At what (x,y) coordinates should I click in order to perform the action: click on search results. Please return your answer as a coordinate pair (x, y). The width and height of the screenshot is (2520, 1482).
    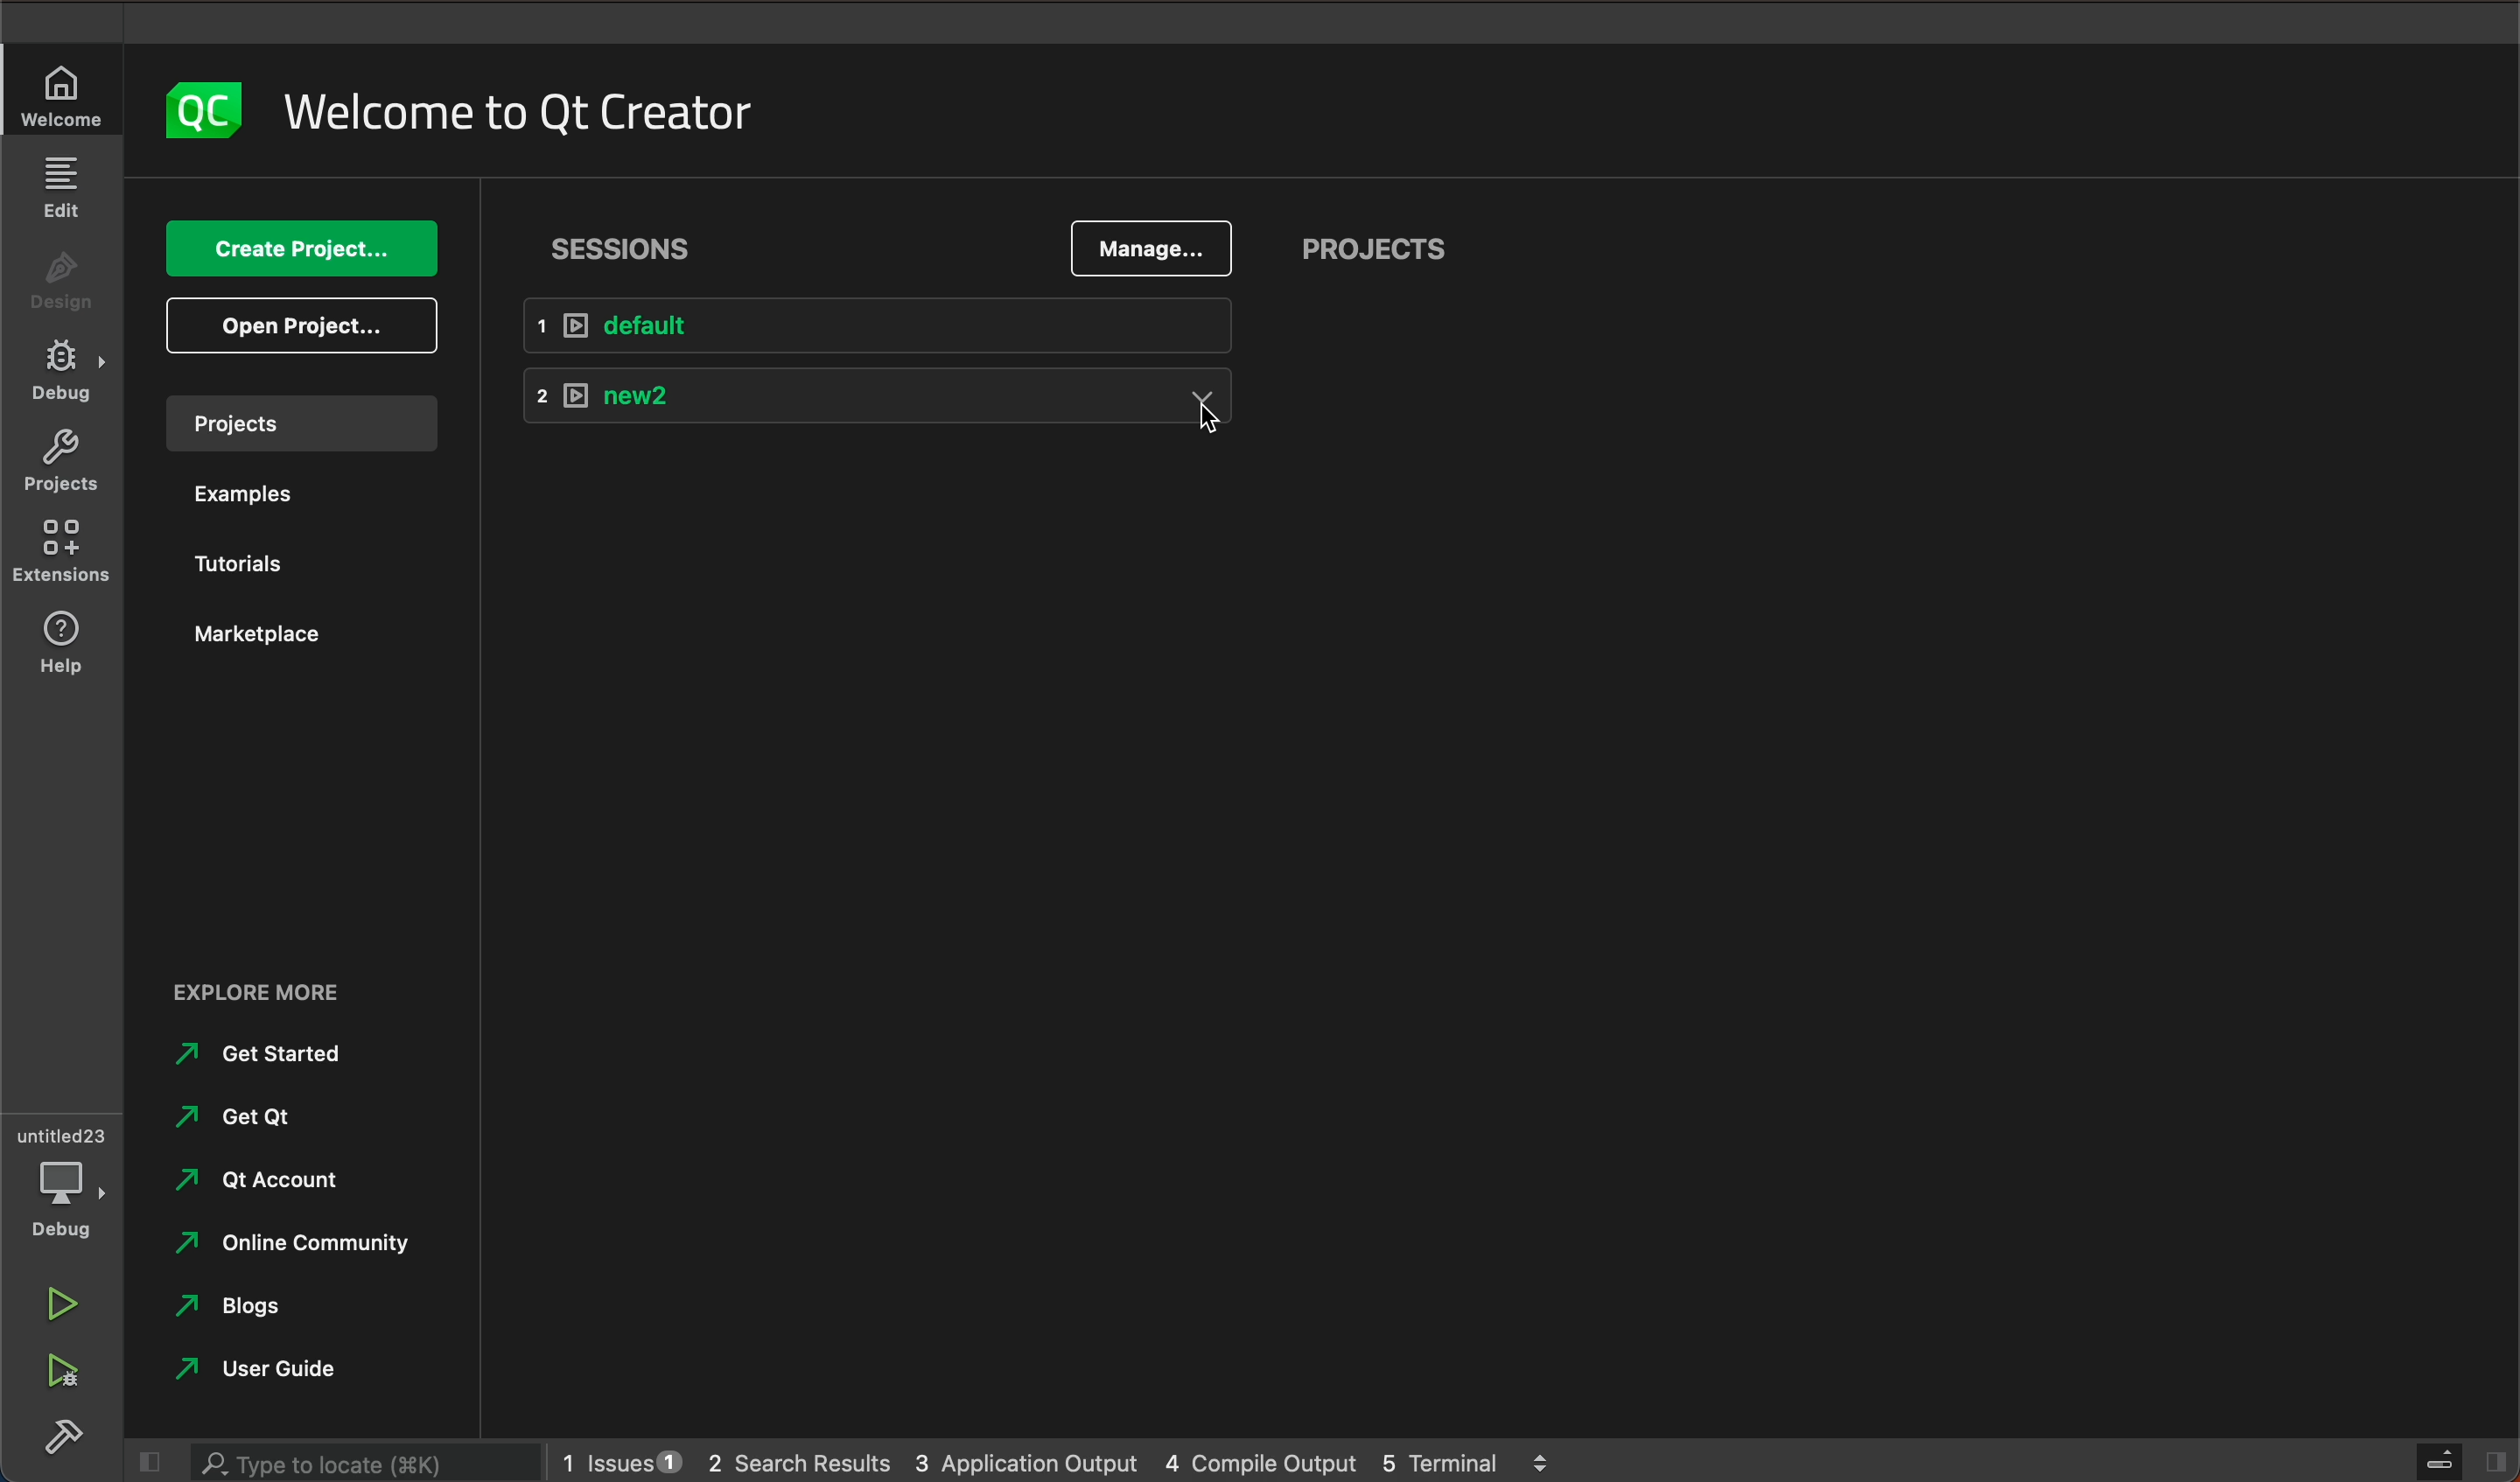
    Looking at the image, I should click on (799, 1457).